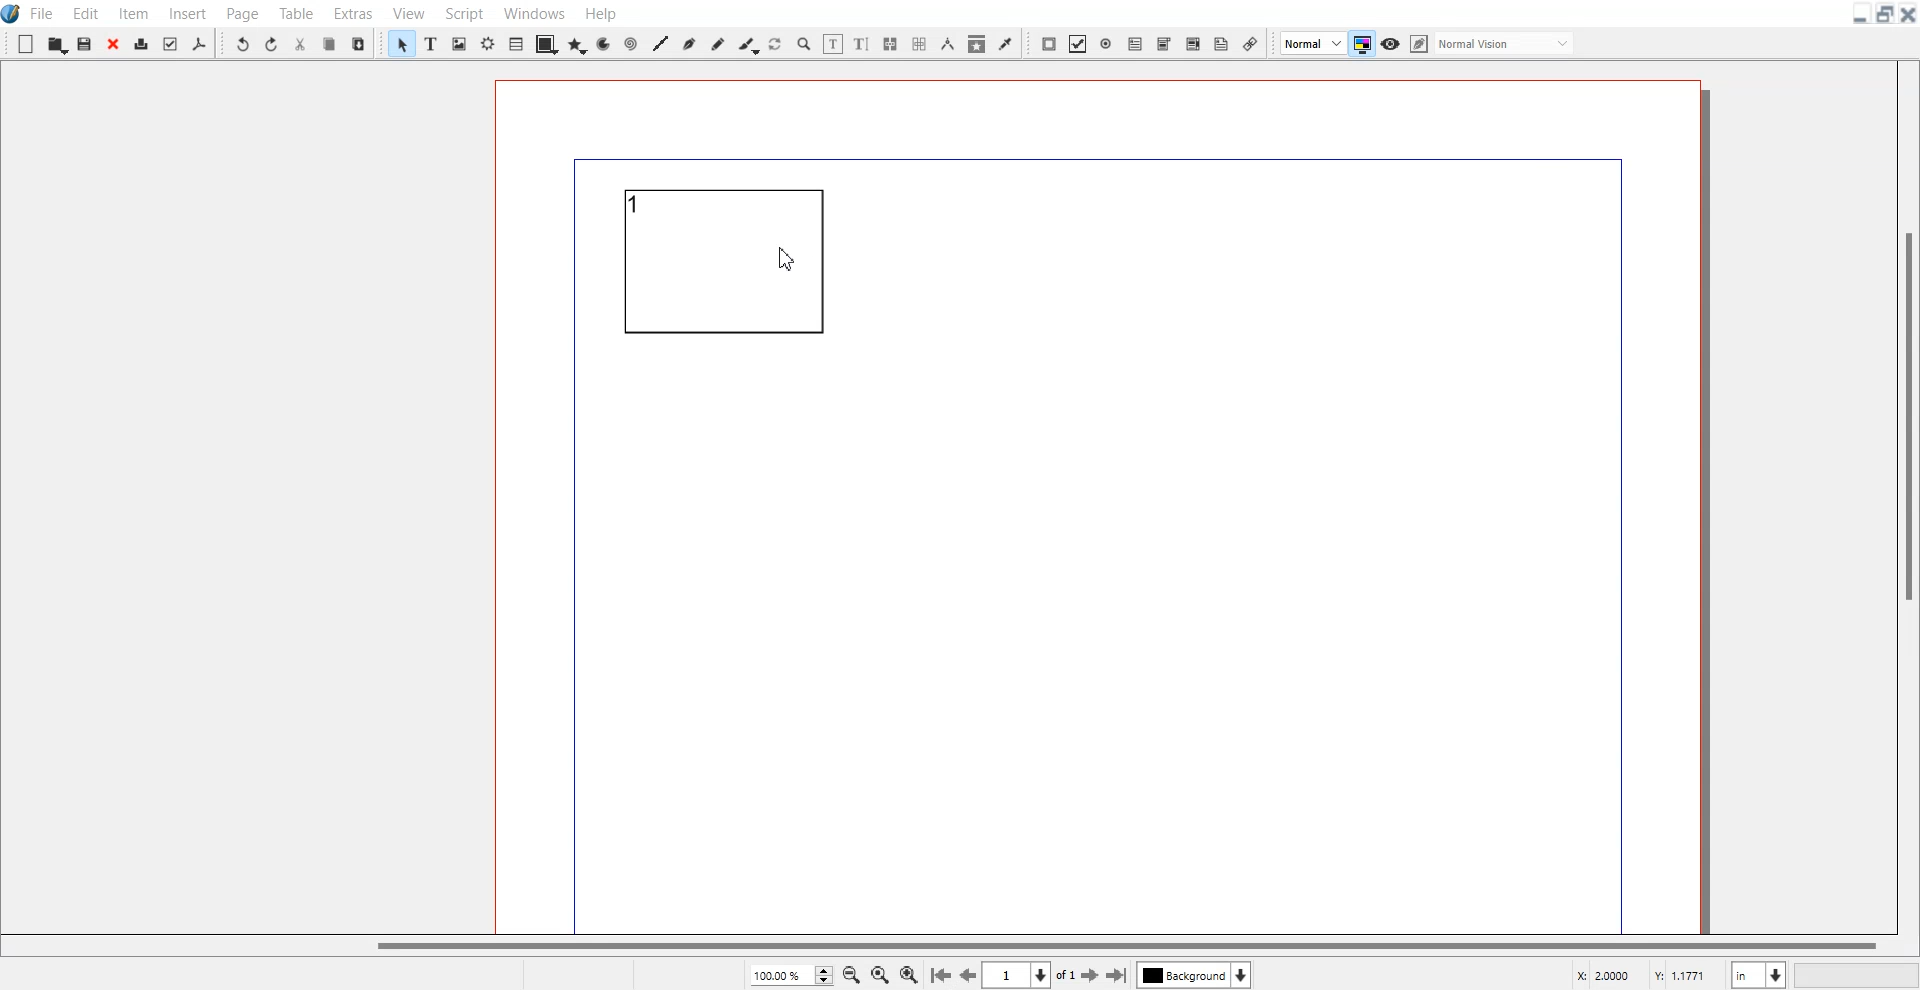 The width and height of the screenshot is (1920, 990). Describe the element at coordinates (462, 12) in the screenshot. I see `Script` at that location.